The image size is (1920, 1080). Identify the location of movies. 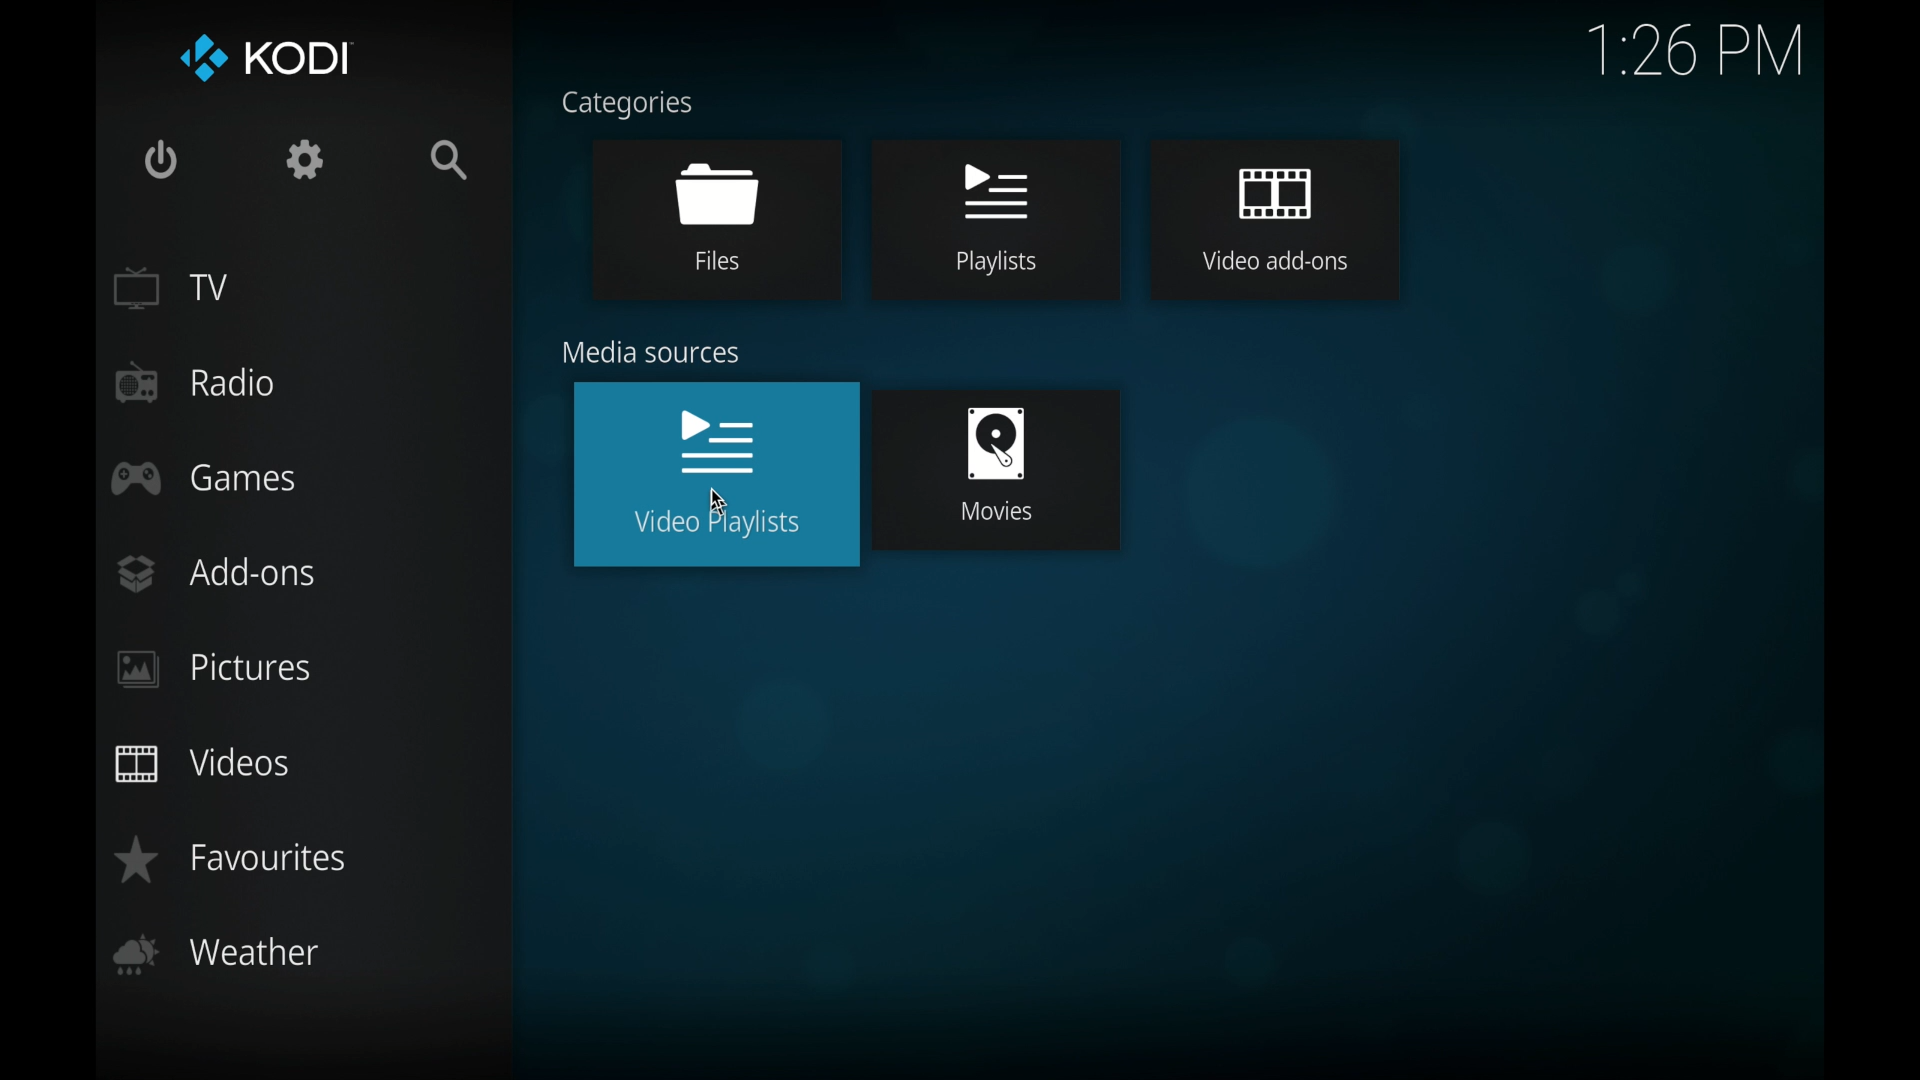
(996, 472).